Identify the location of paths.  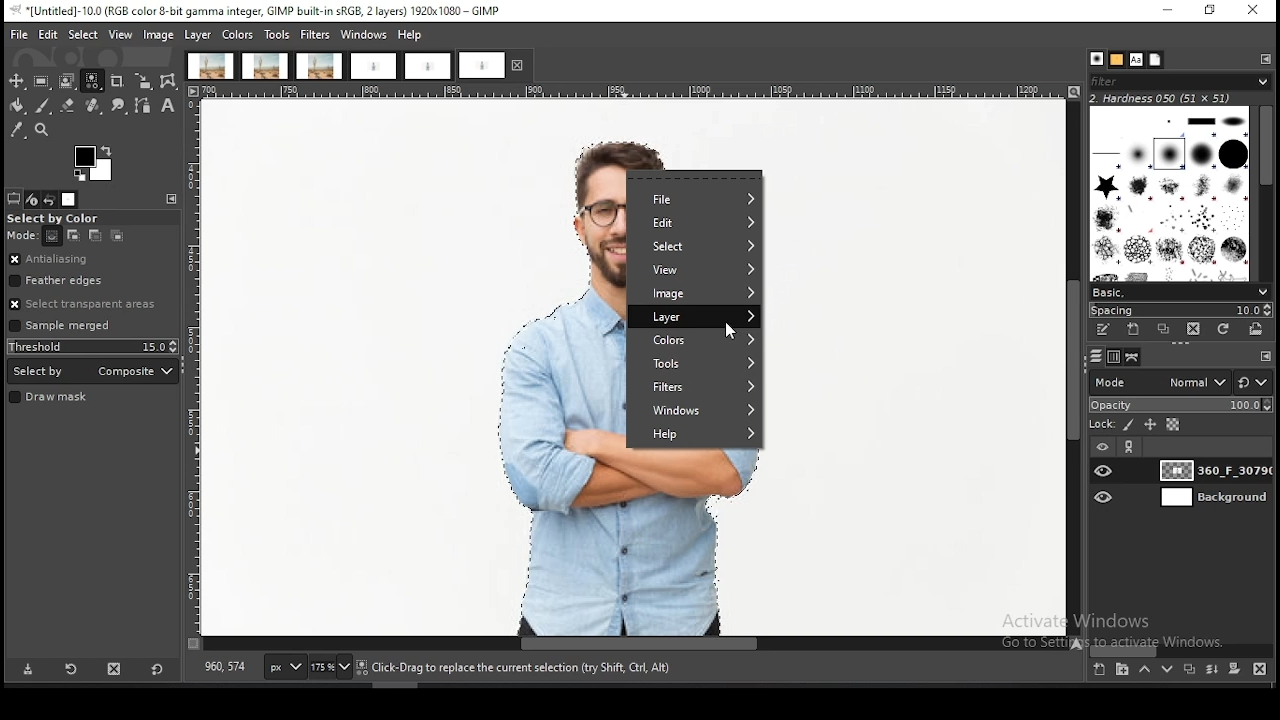
(1135, 357).